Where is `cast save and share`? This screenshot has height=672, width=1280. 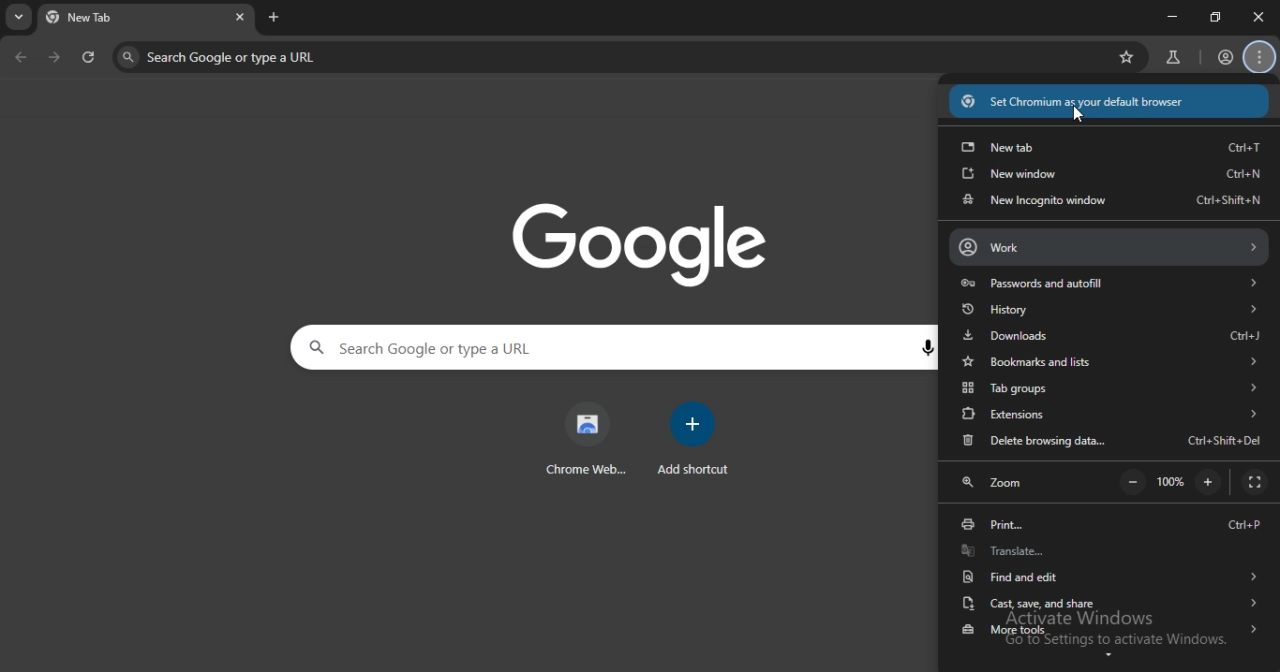 cast save and share is located at coordinates (1110, 603).